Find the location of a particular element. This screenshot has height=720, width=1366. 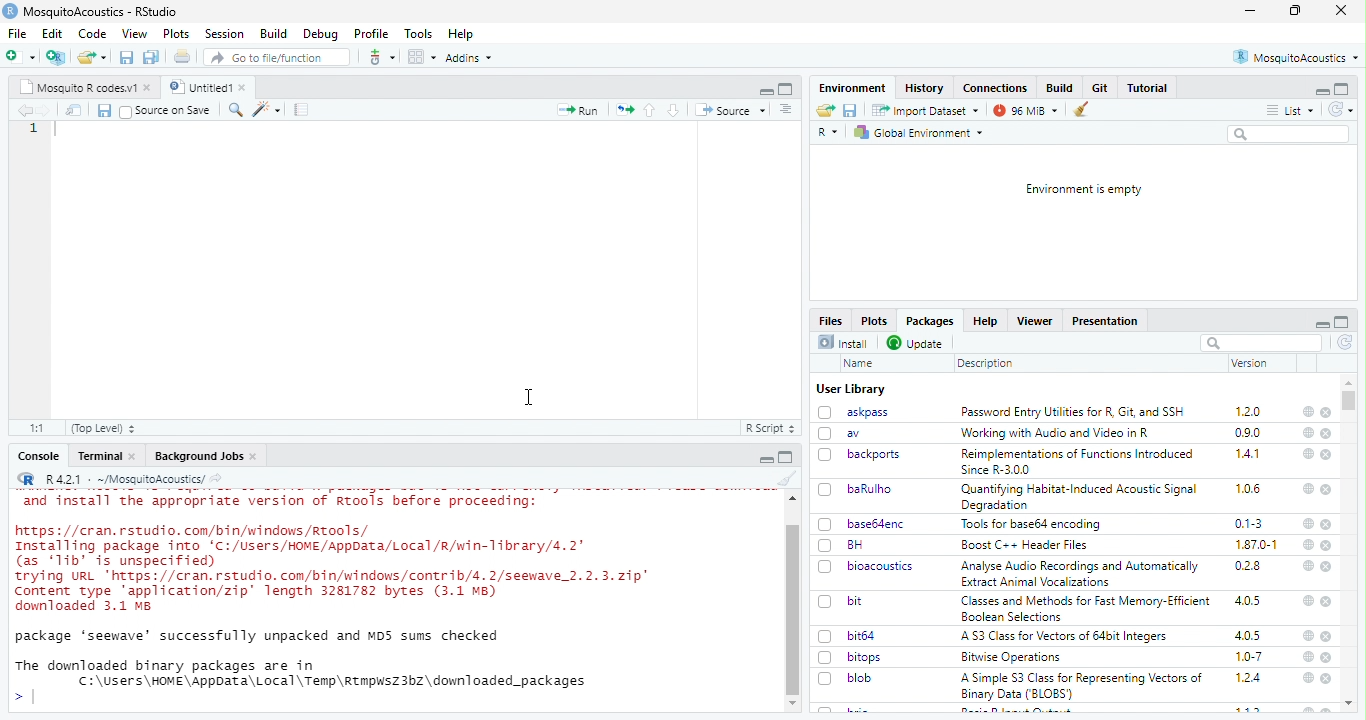

web is located at coordinates (1309, 636).